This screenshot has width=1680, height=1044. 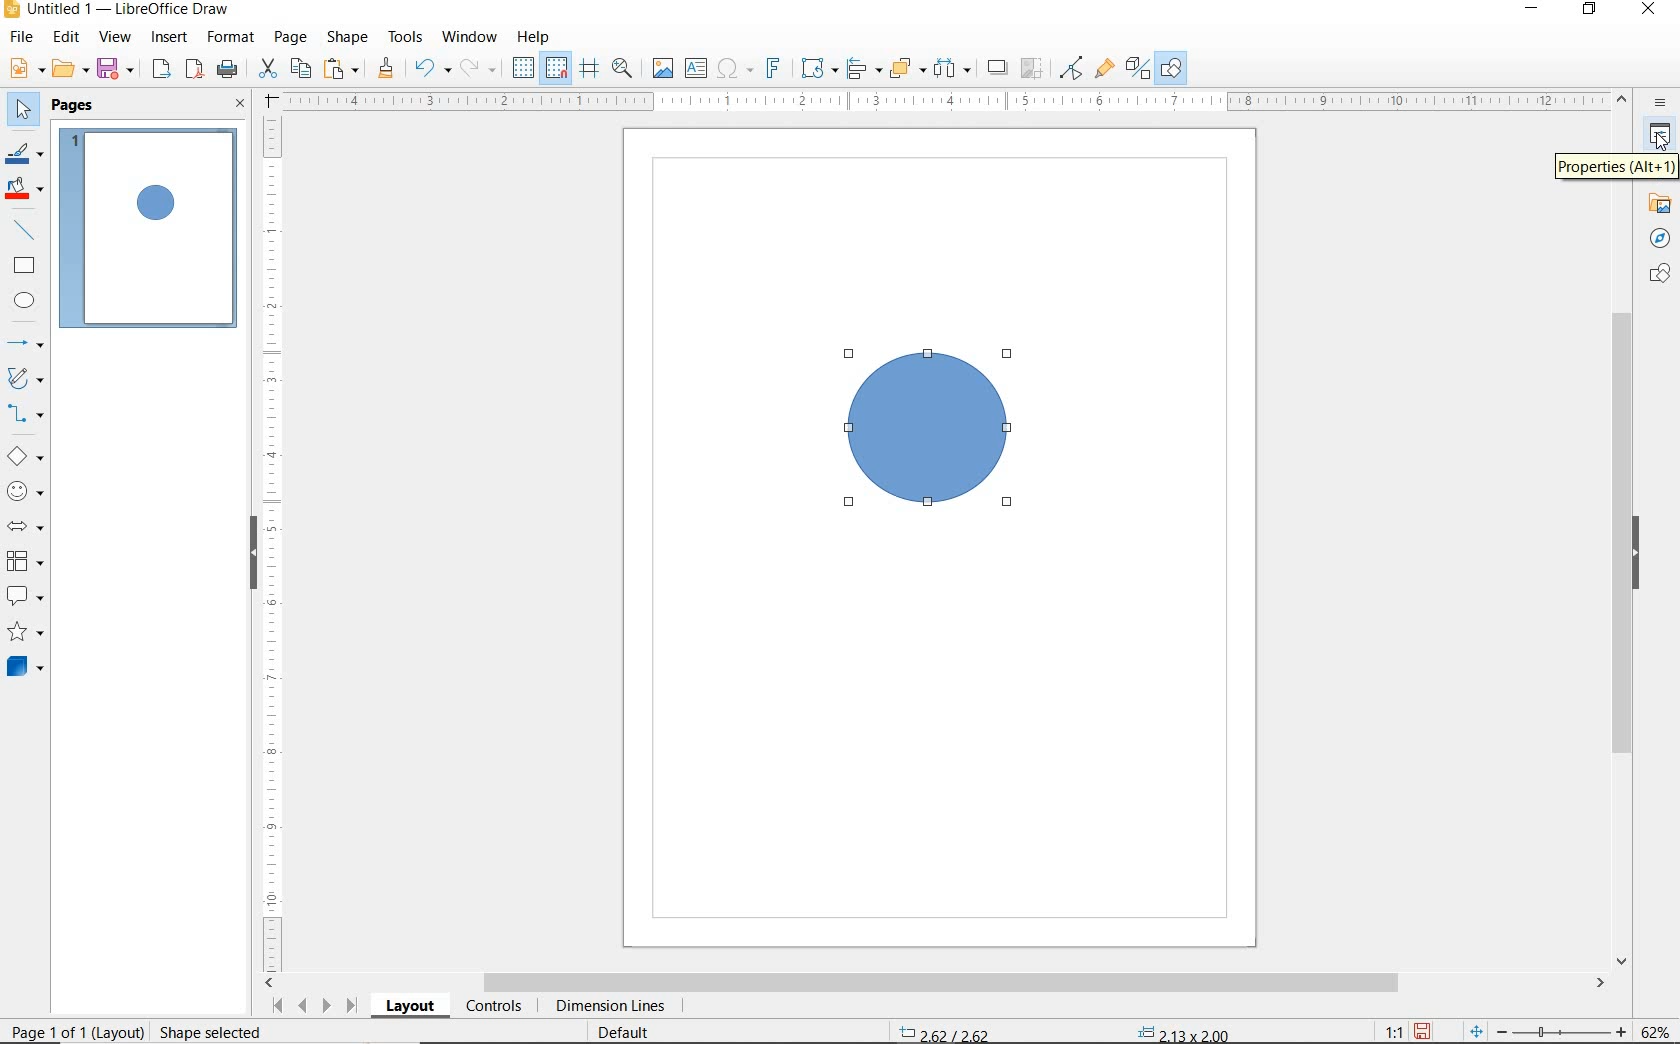 I want to click on INSERT, so click(x=170, y=38).